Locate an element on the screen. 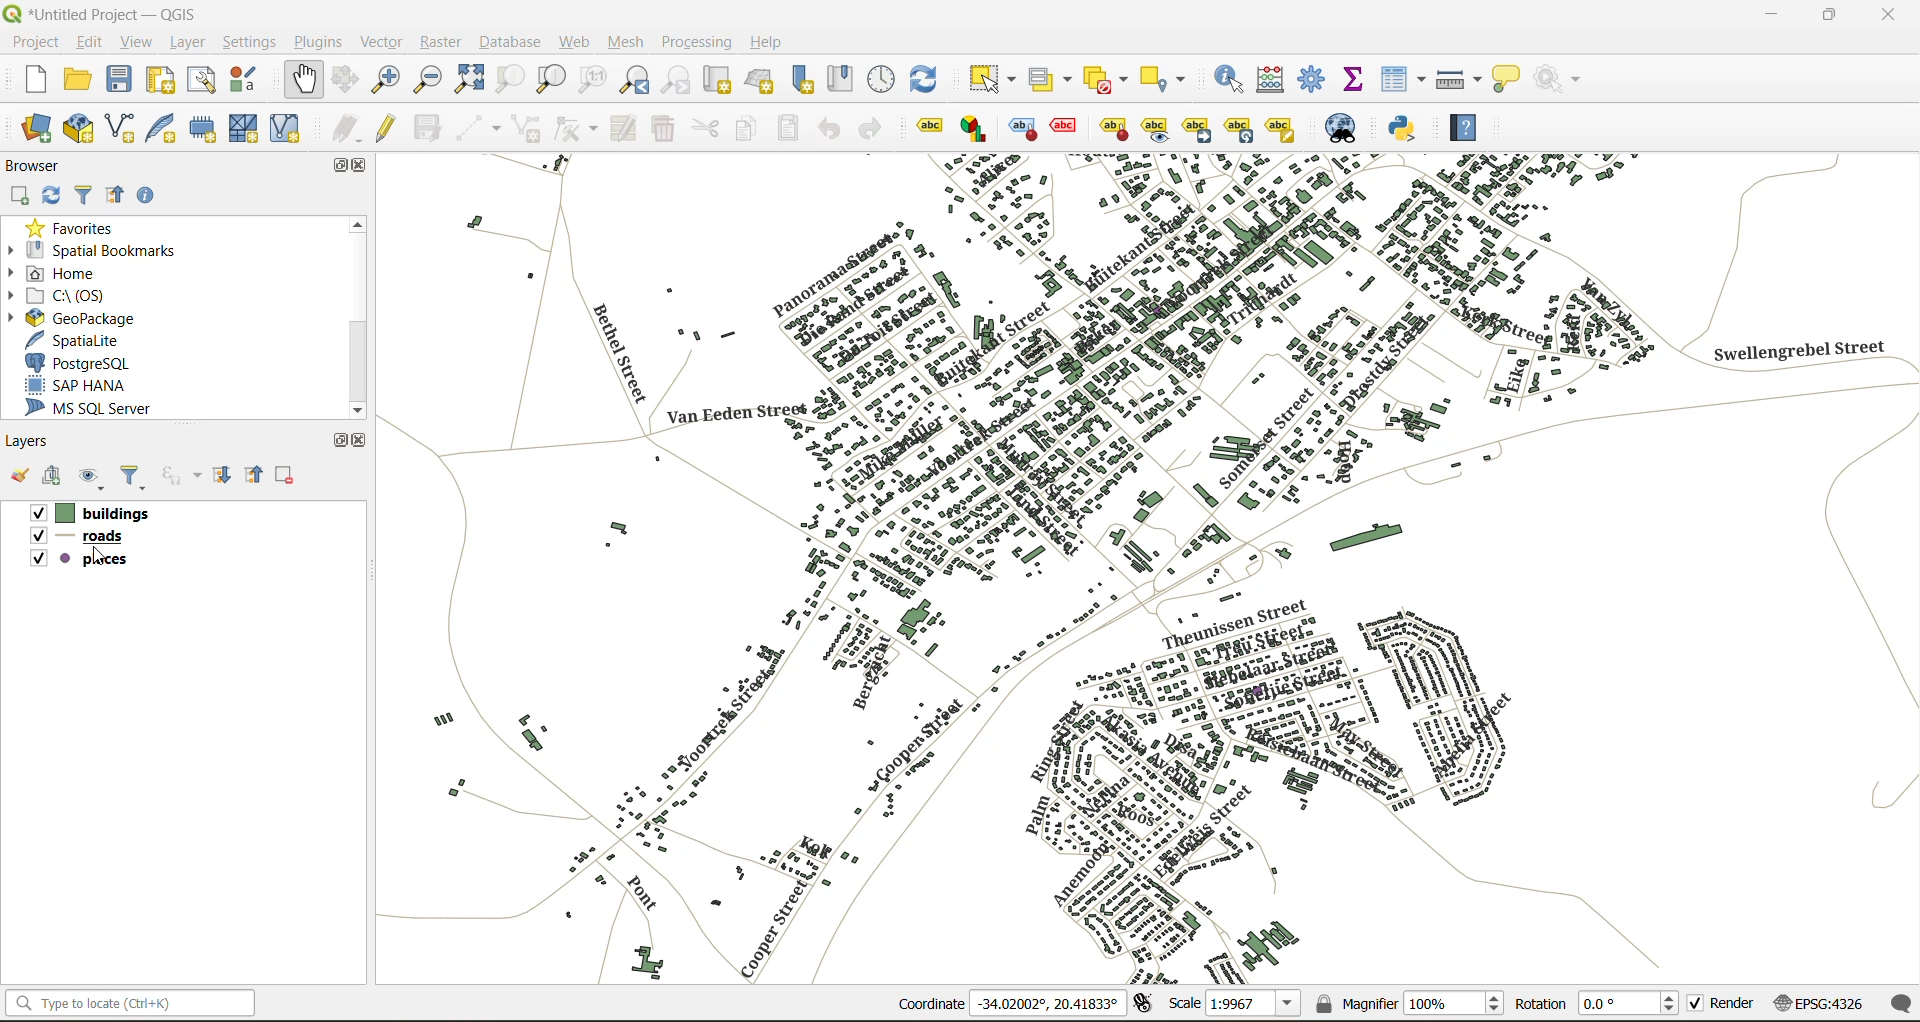 The image size is (1920, 1022). places layer is located at coordinates (80, 560).